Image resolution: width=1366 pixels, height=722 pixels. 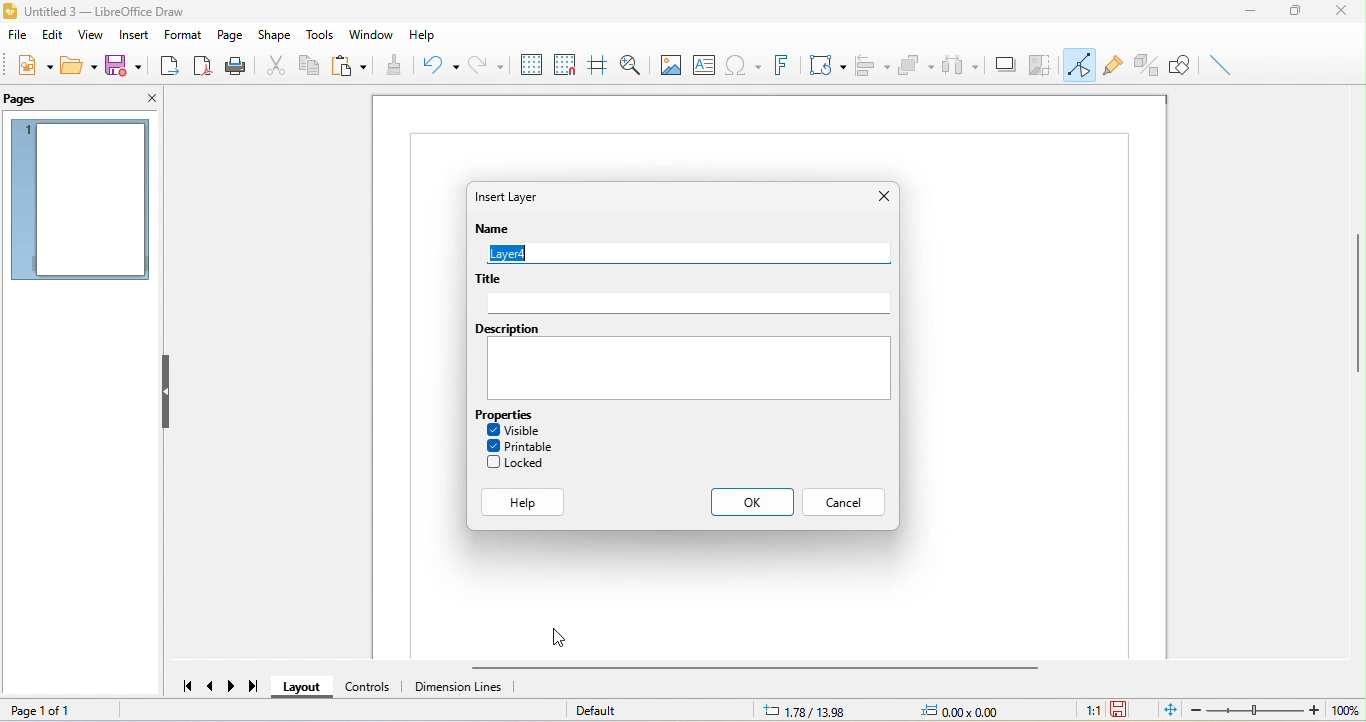 I want to click on layout, so click(x=302, y=688).